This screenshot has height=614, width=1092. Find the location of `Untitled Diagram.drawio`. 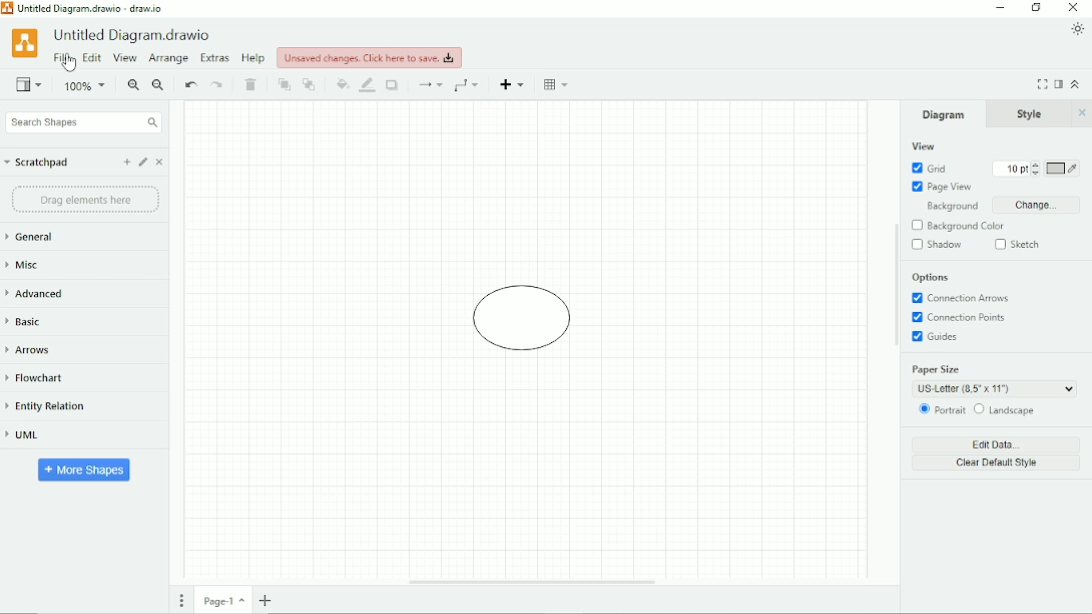

Untitled Diagram.drawio is located at coordinates (133, 35).